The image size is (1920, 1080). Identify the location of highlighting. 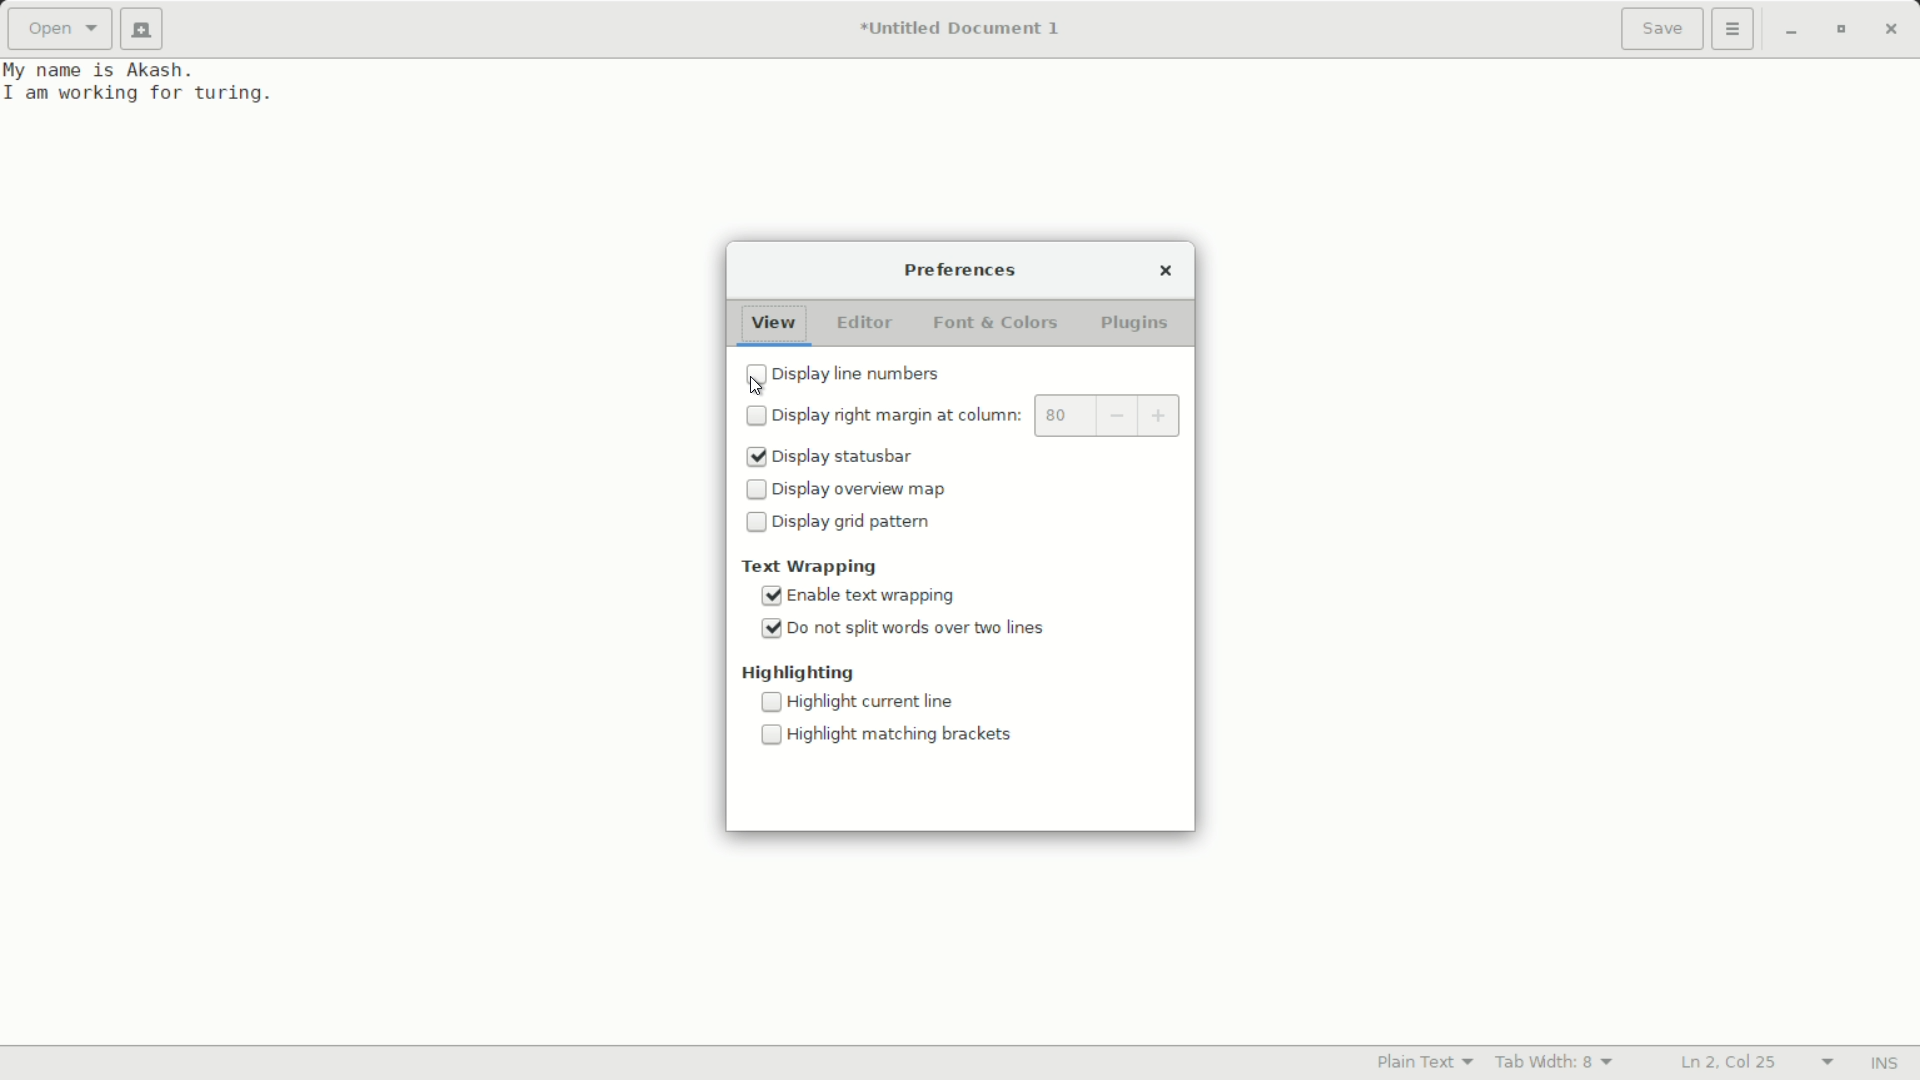
(800, 673).